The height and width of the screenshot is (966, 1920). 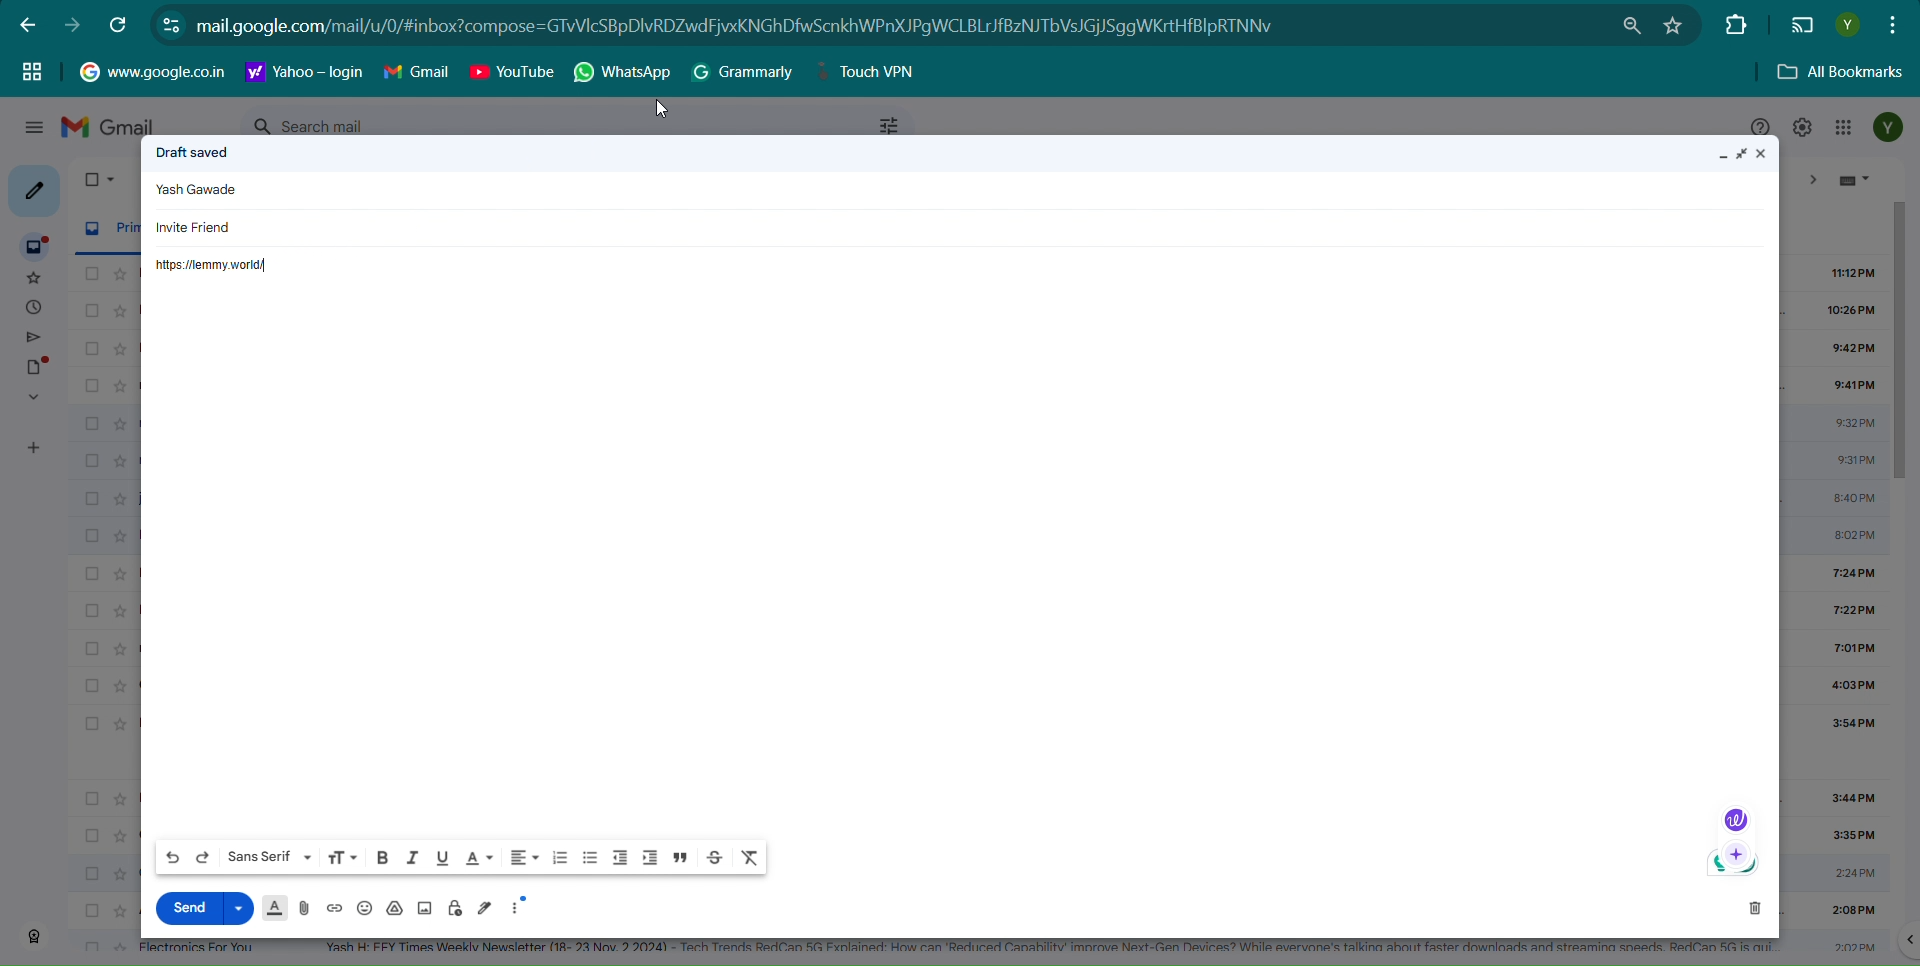 I want to click on Install Lemmy.world, so click(x=1635, y=26).